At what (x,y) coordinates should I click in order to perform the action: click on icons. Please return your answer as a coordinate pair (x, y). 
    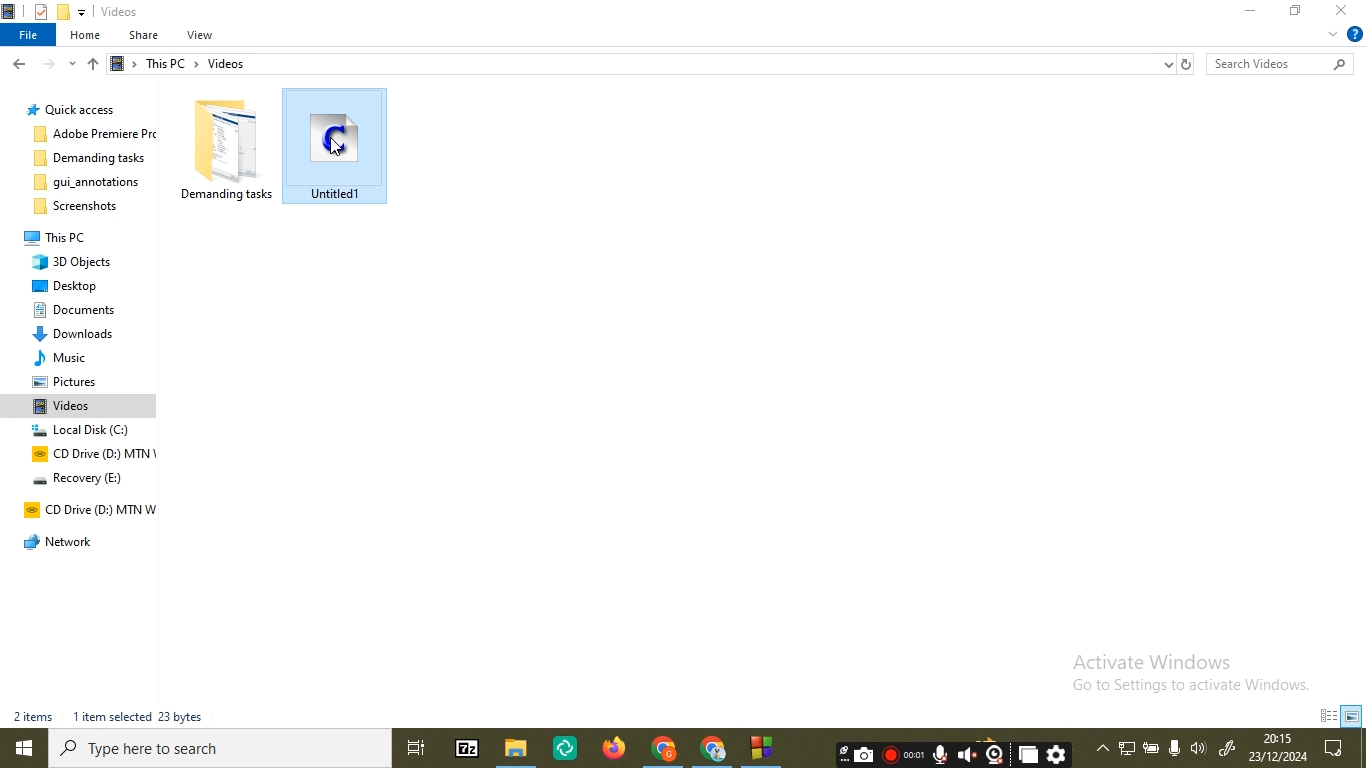
    Looking at the image, I should click on (594, 746).